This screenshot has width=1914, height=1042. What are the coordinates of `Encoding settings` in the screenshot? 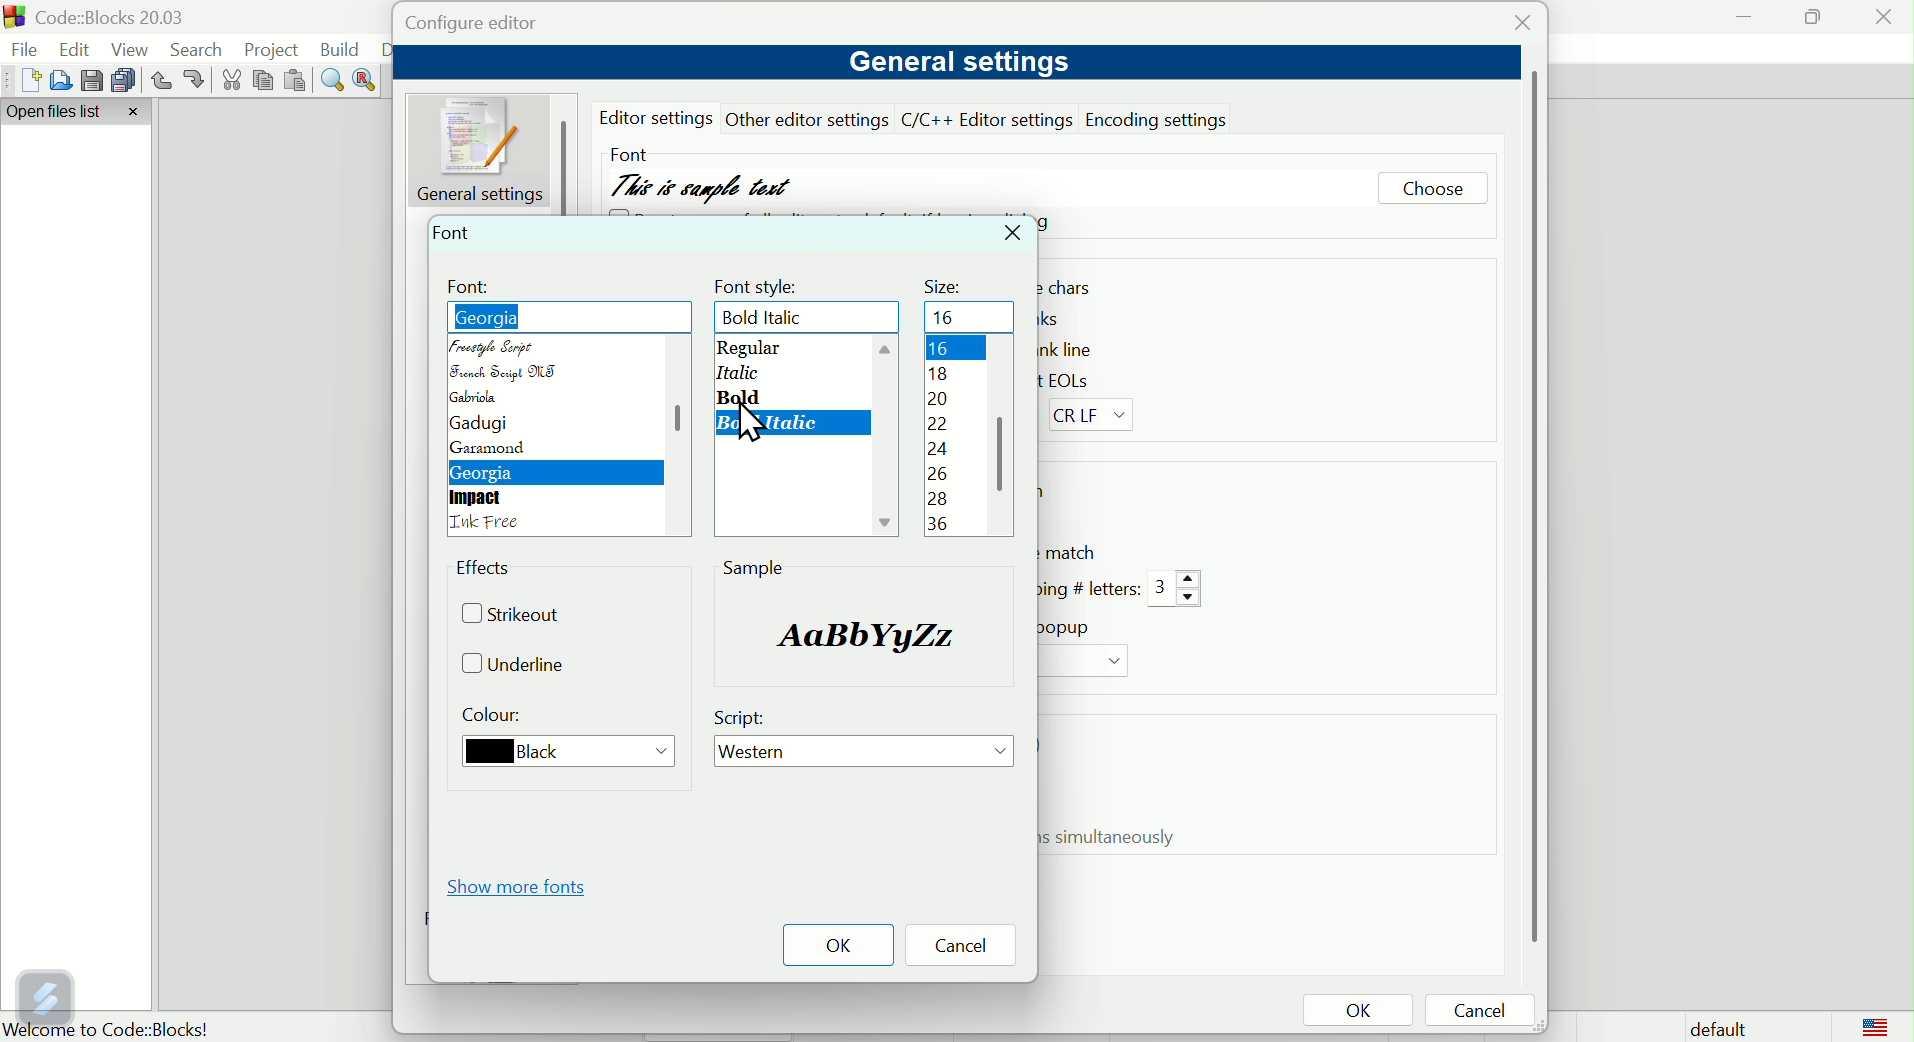 It's located at (1161, 118).